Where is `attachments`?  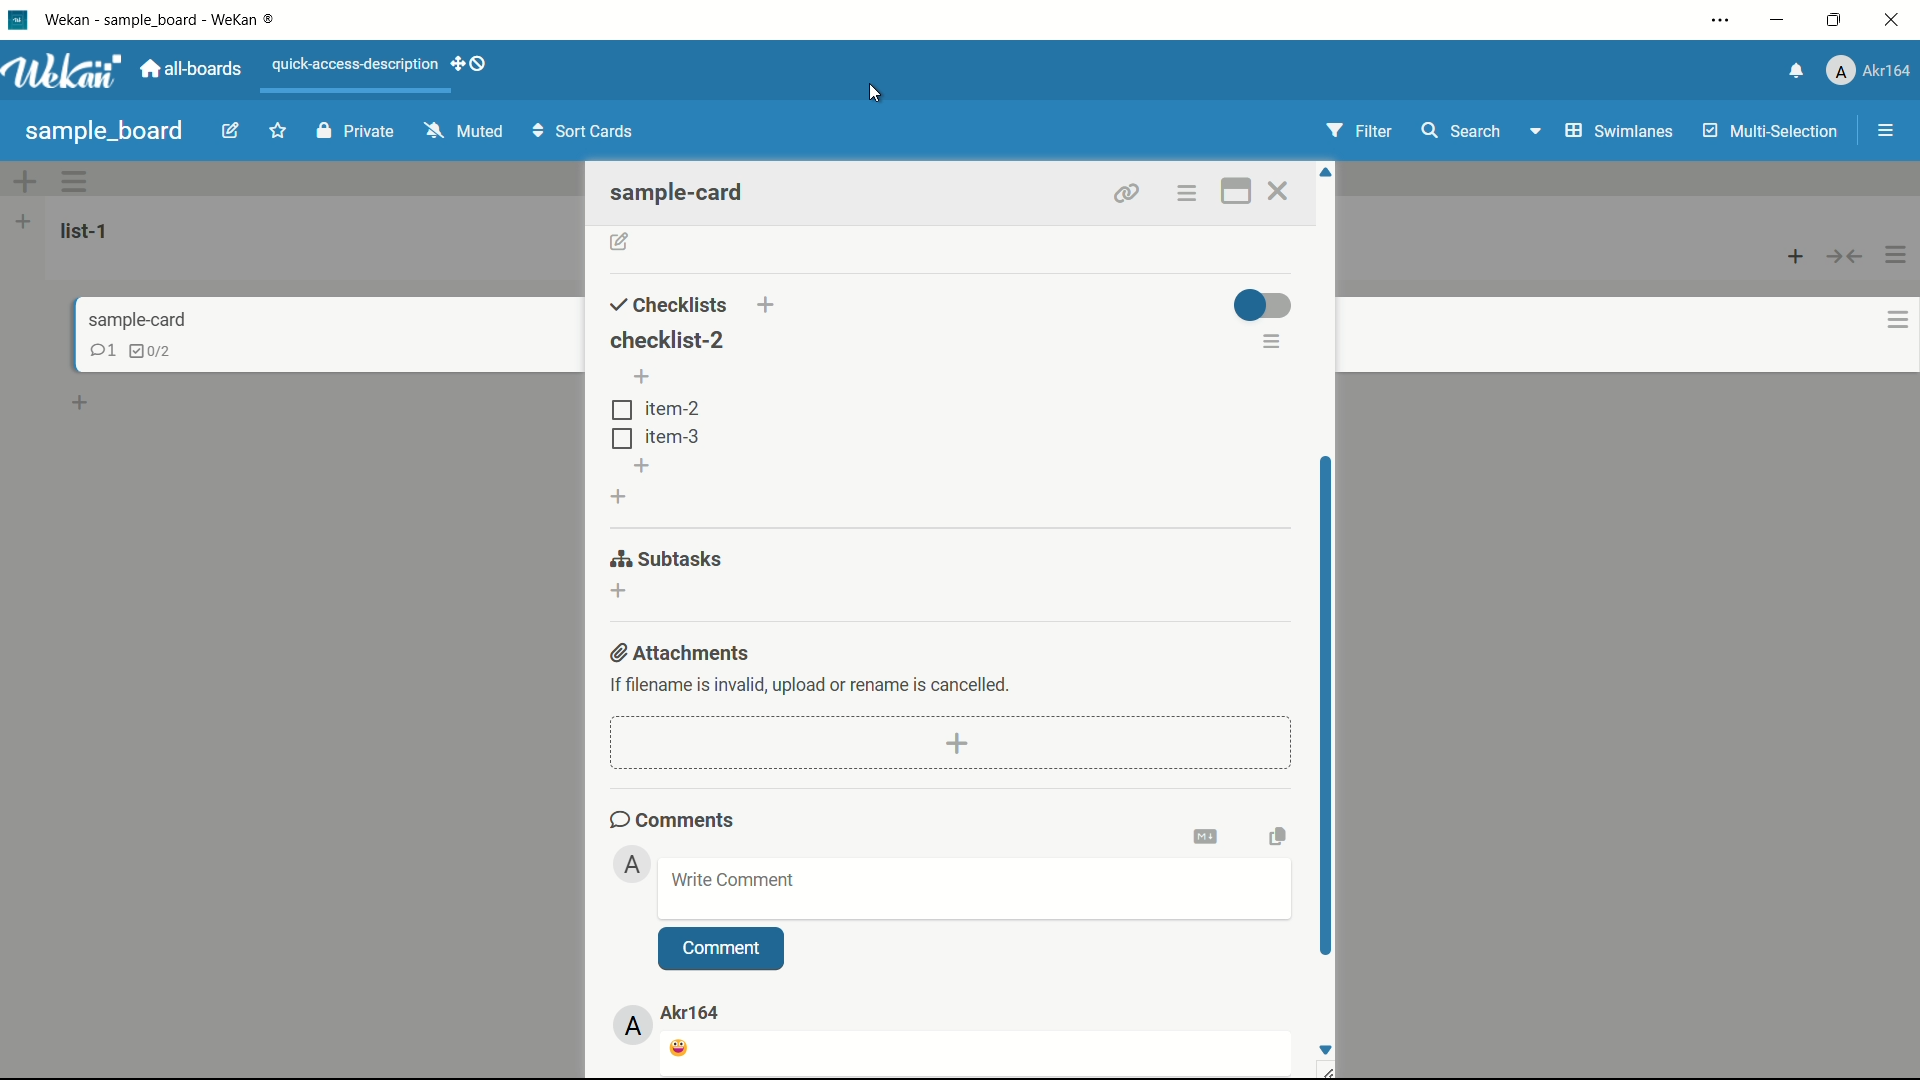
attachments is located at coordinates (683, 652).